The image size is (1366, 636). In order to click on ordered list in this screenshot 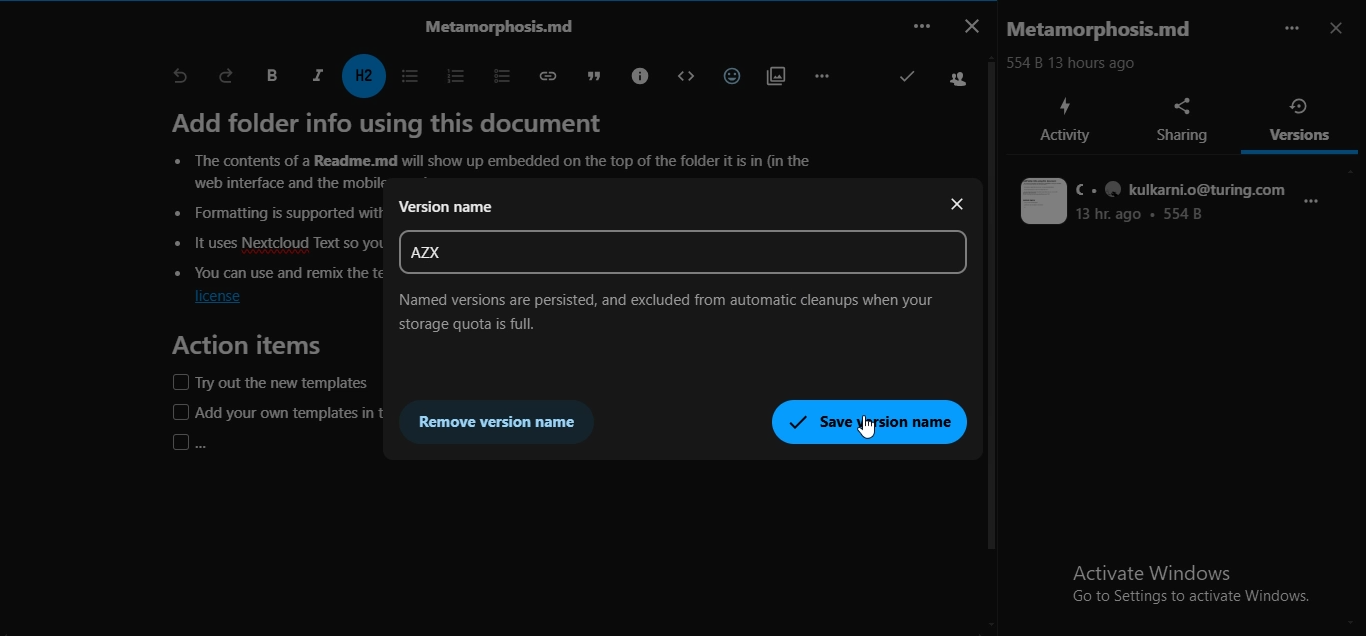, I will do `click(451, 74)`.